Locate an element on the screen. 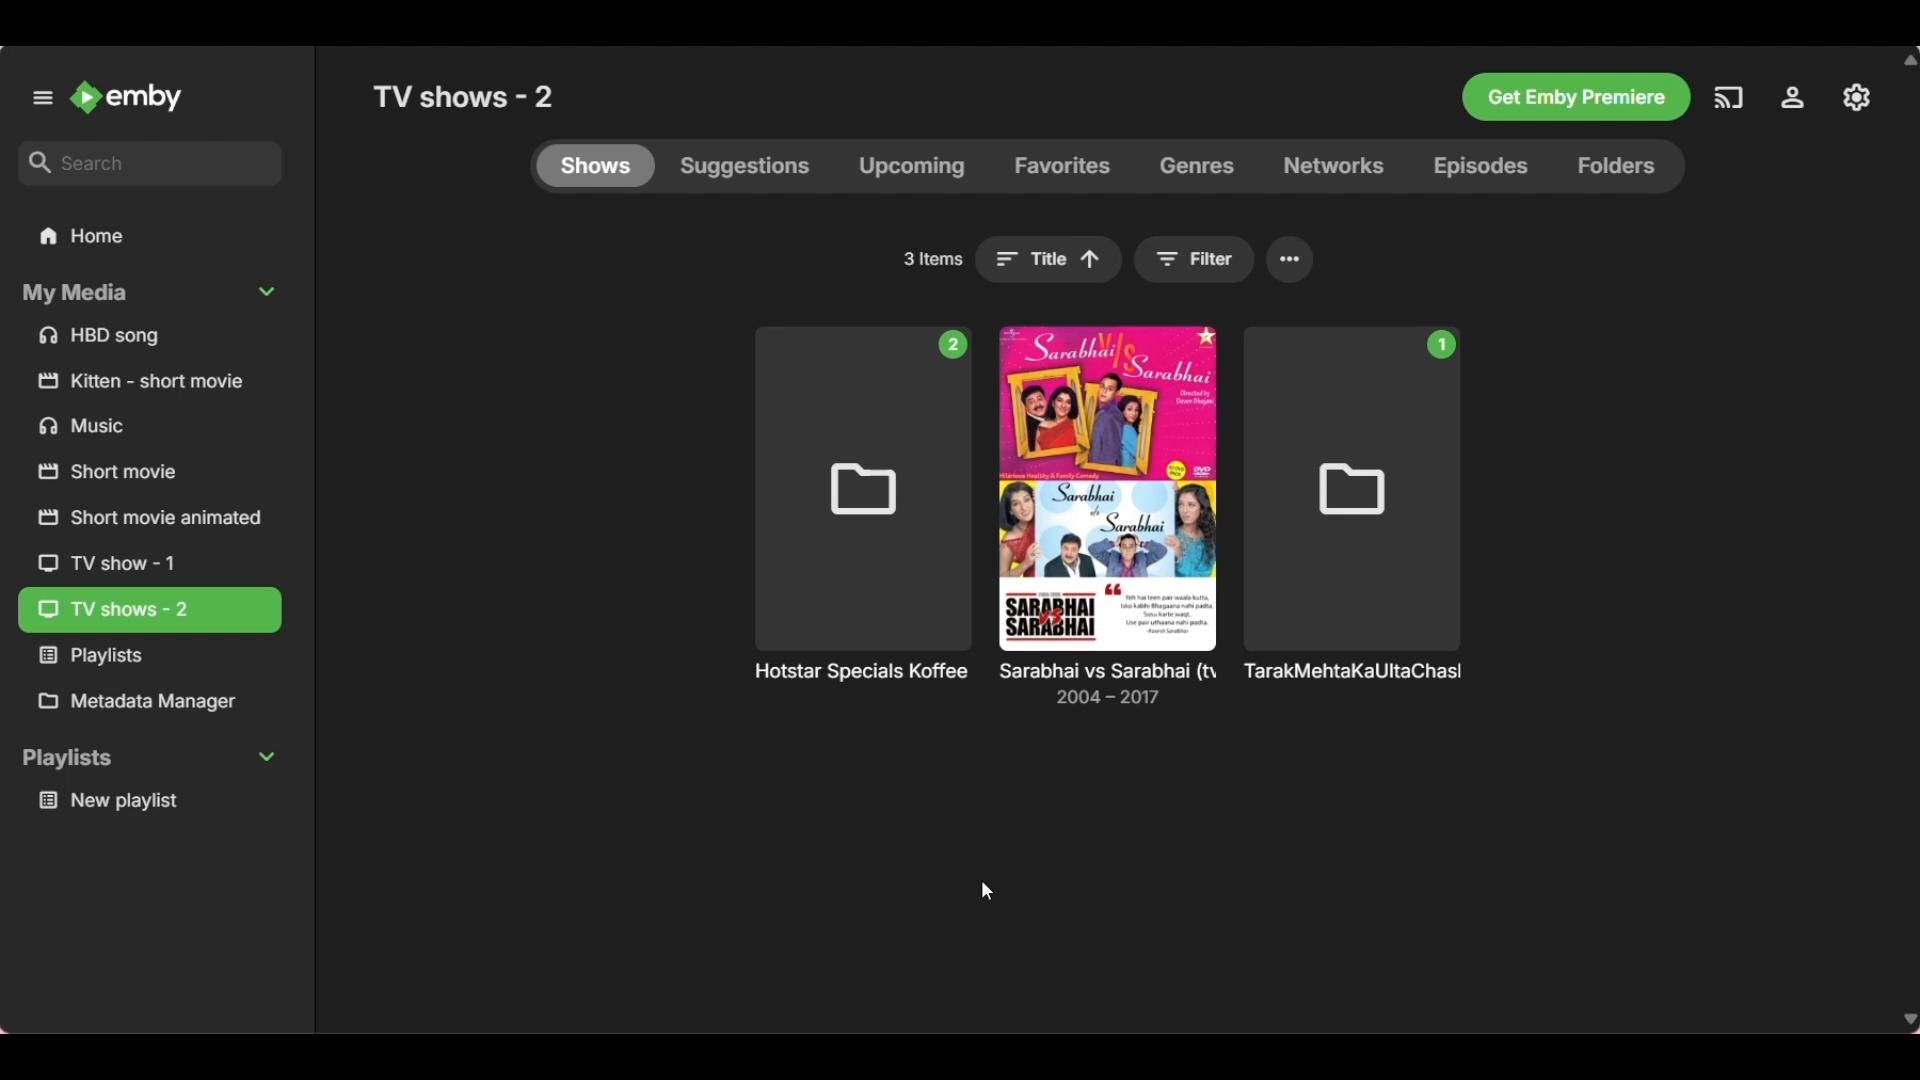  Search box is located at coordinates (149, 163).